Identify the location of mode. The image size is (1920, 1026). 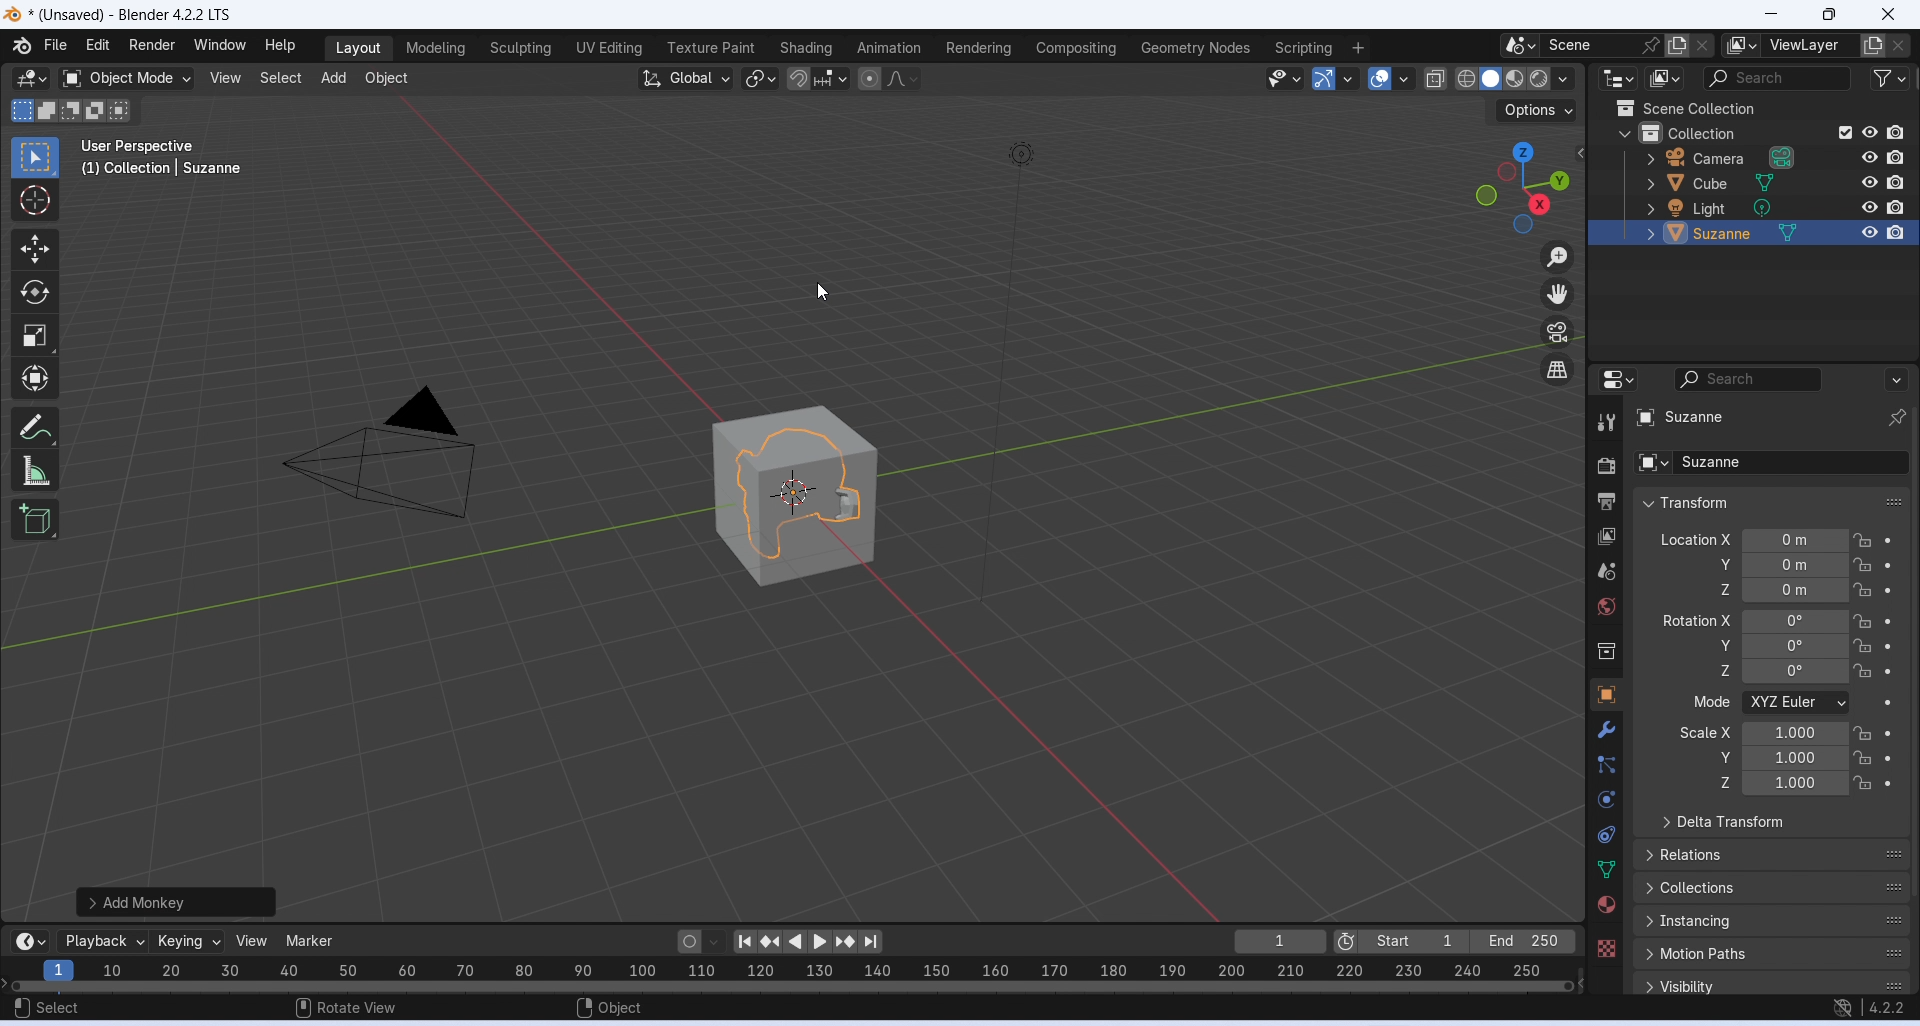
(1709, 703).